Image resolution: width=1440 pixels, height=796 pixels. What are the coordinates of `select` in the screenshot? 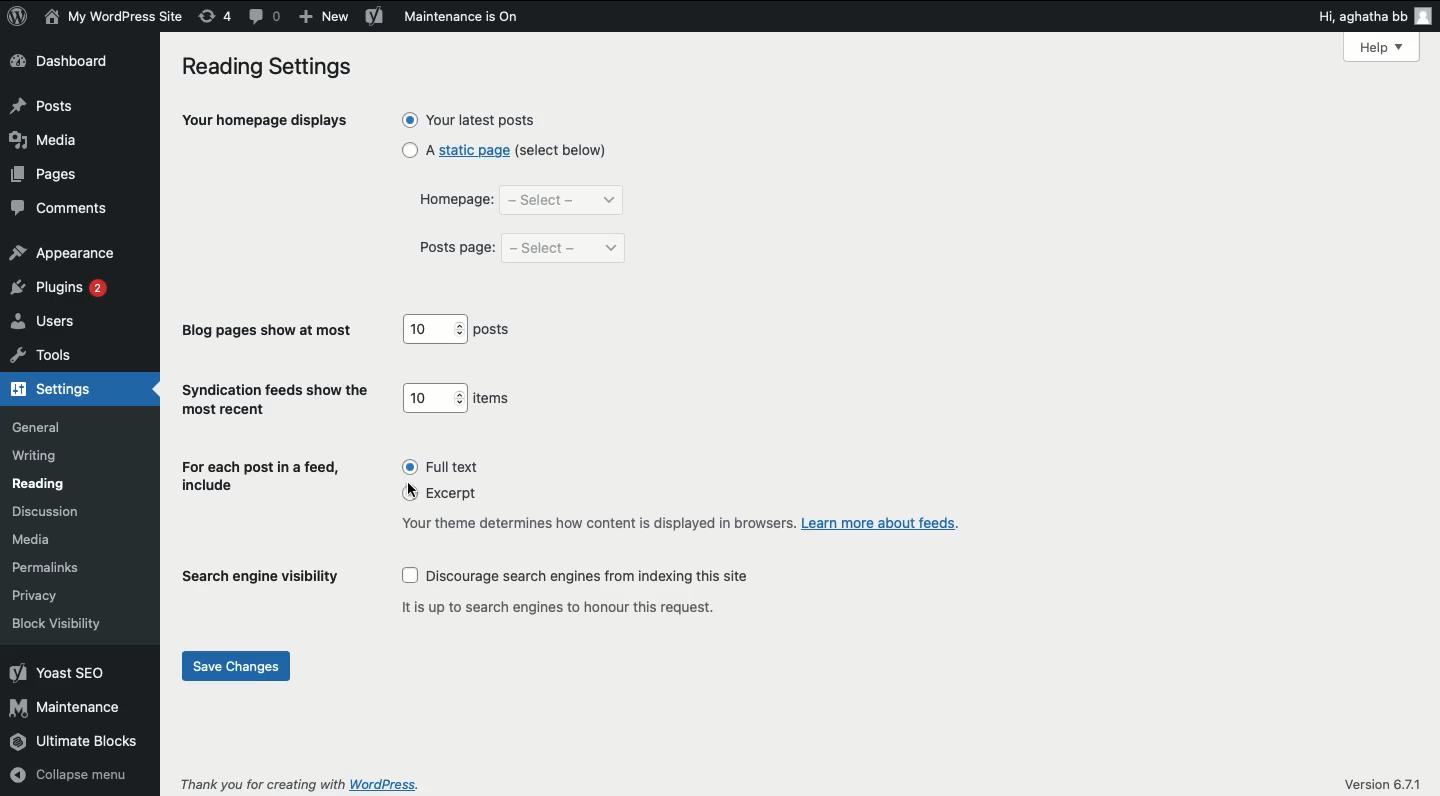 It's located at (564, 249).